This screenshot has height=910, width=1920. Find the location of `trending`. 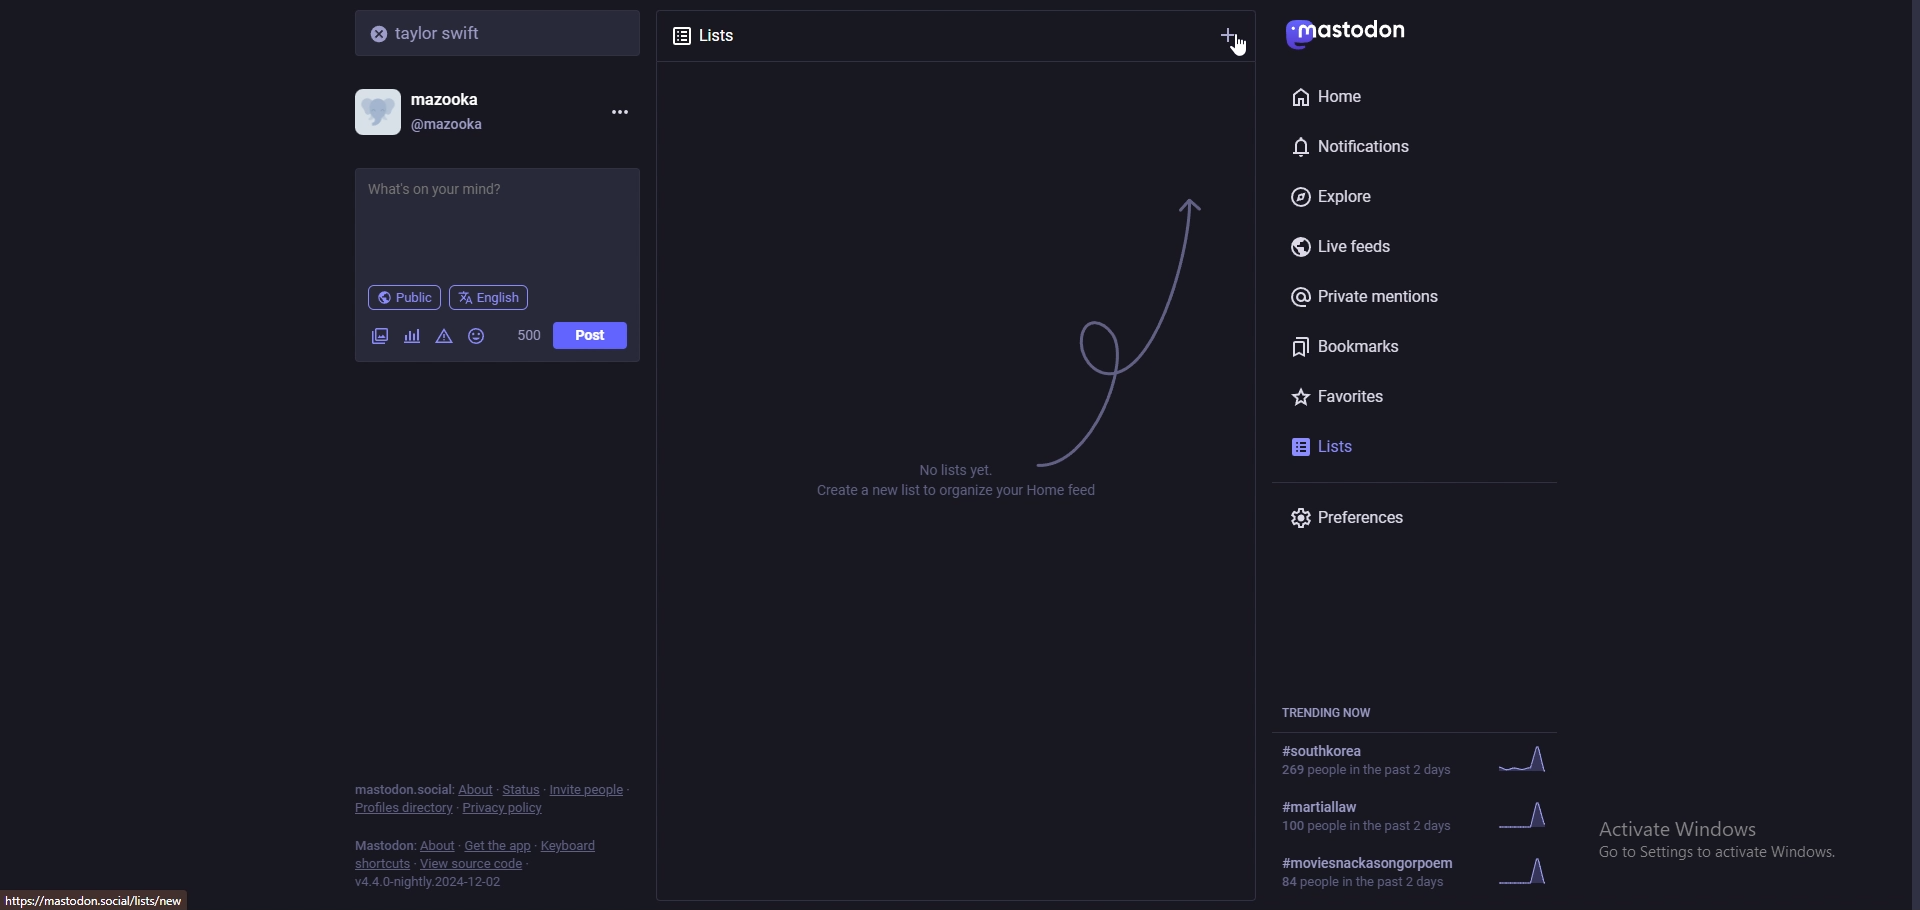

trending is located at coordinates (1425, 872).